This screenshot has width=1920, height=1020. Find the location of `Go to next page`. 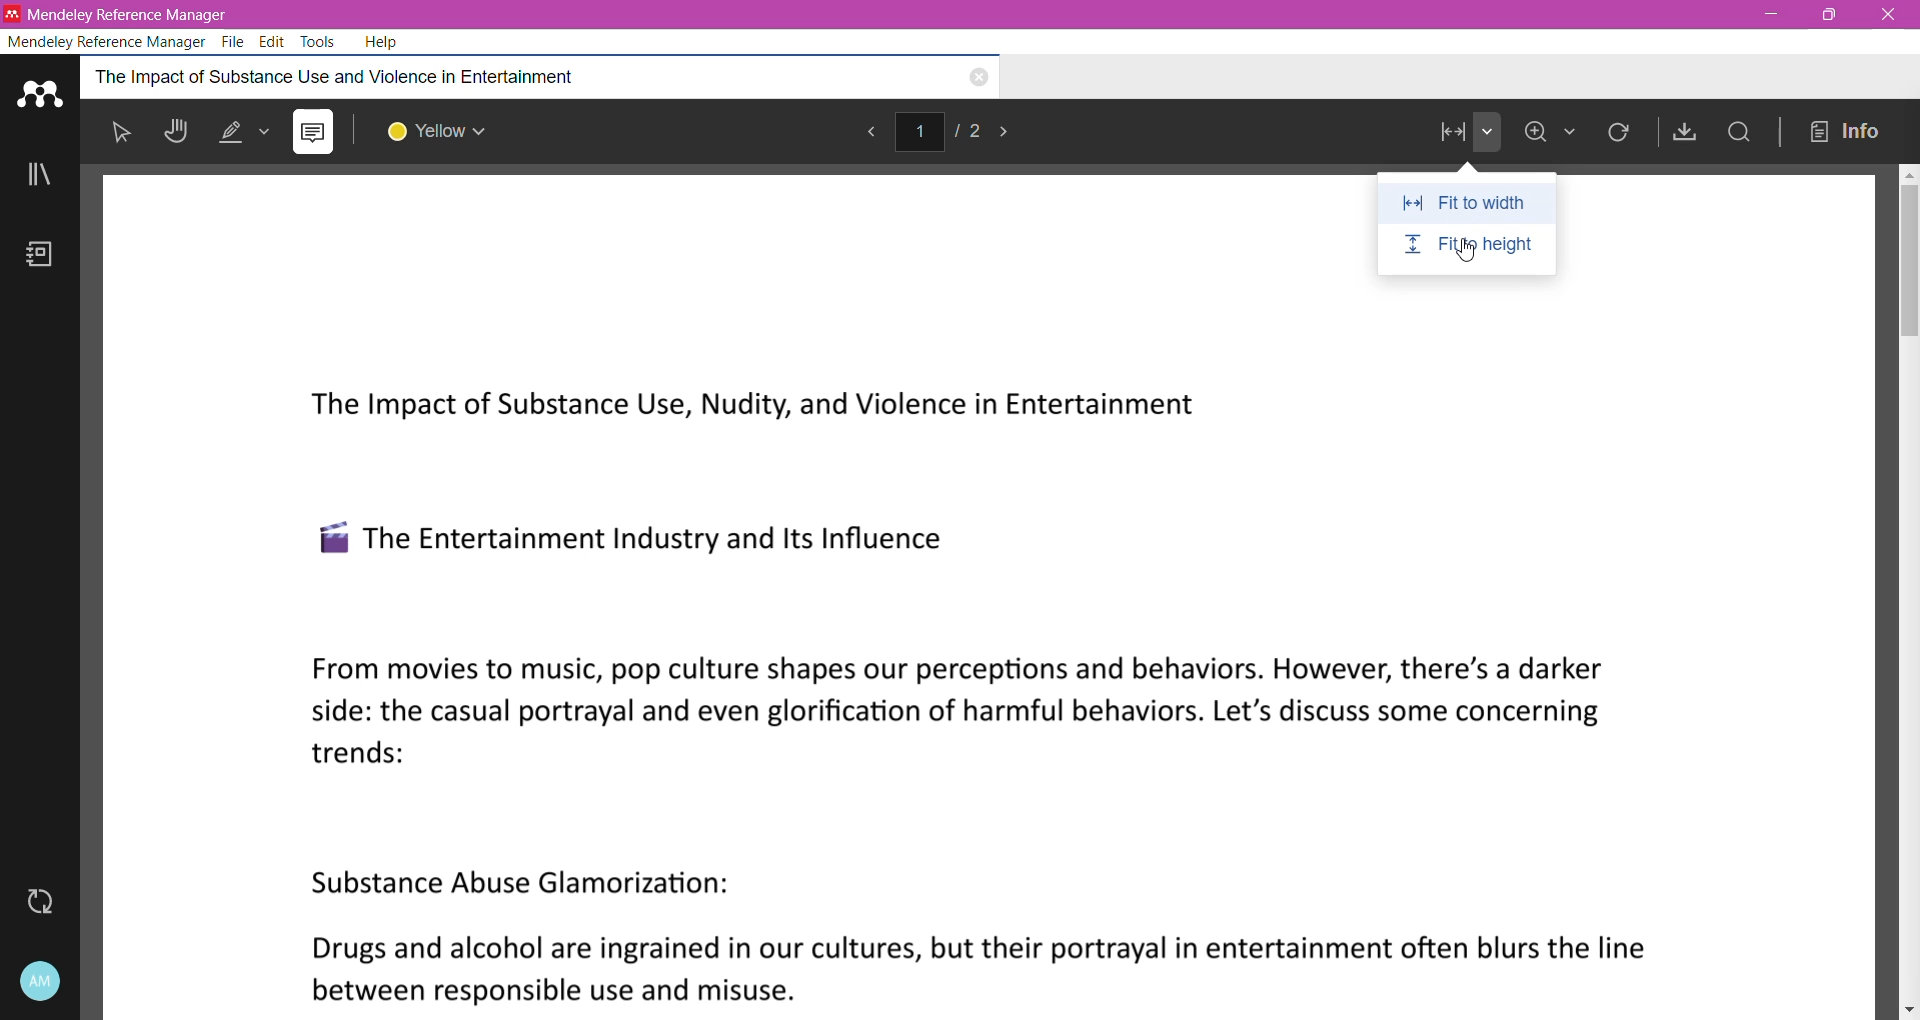

Go to next page is located at coordinates (1016, 132).